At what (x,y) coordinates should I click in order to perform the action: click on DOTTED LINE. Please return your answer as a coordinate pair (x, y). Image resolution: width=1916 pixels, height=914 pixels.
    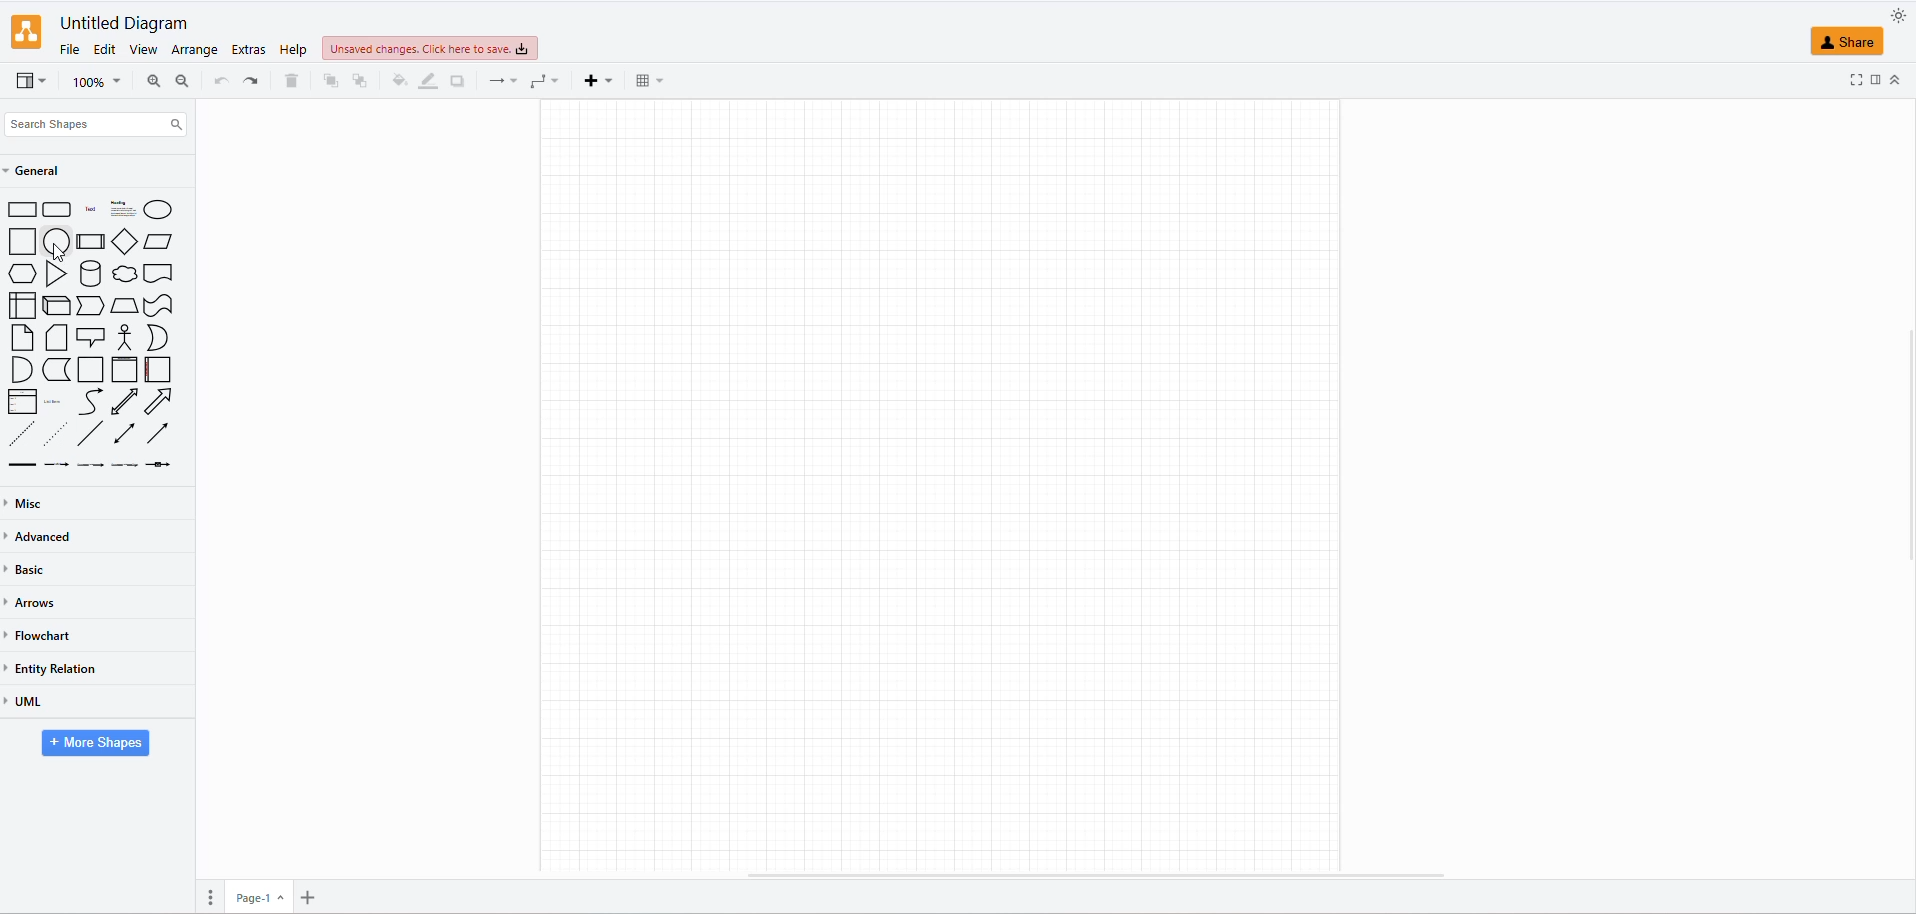
    Looking at the image, I should click on (51, 431).